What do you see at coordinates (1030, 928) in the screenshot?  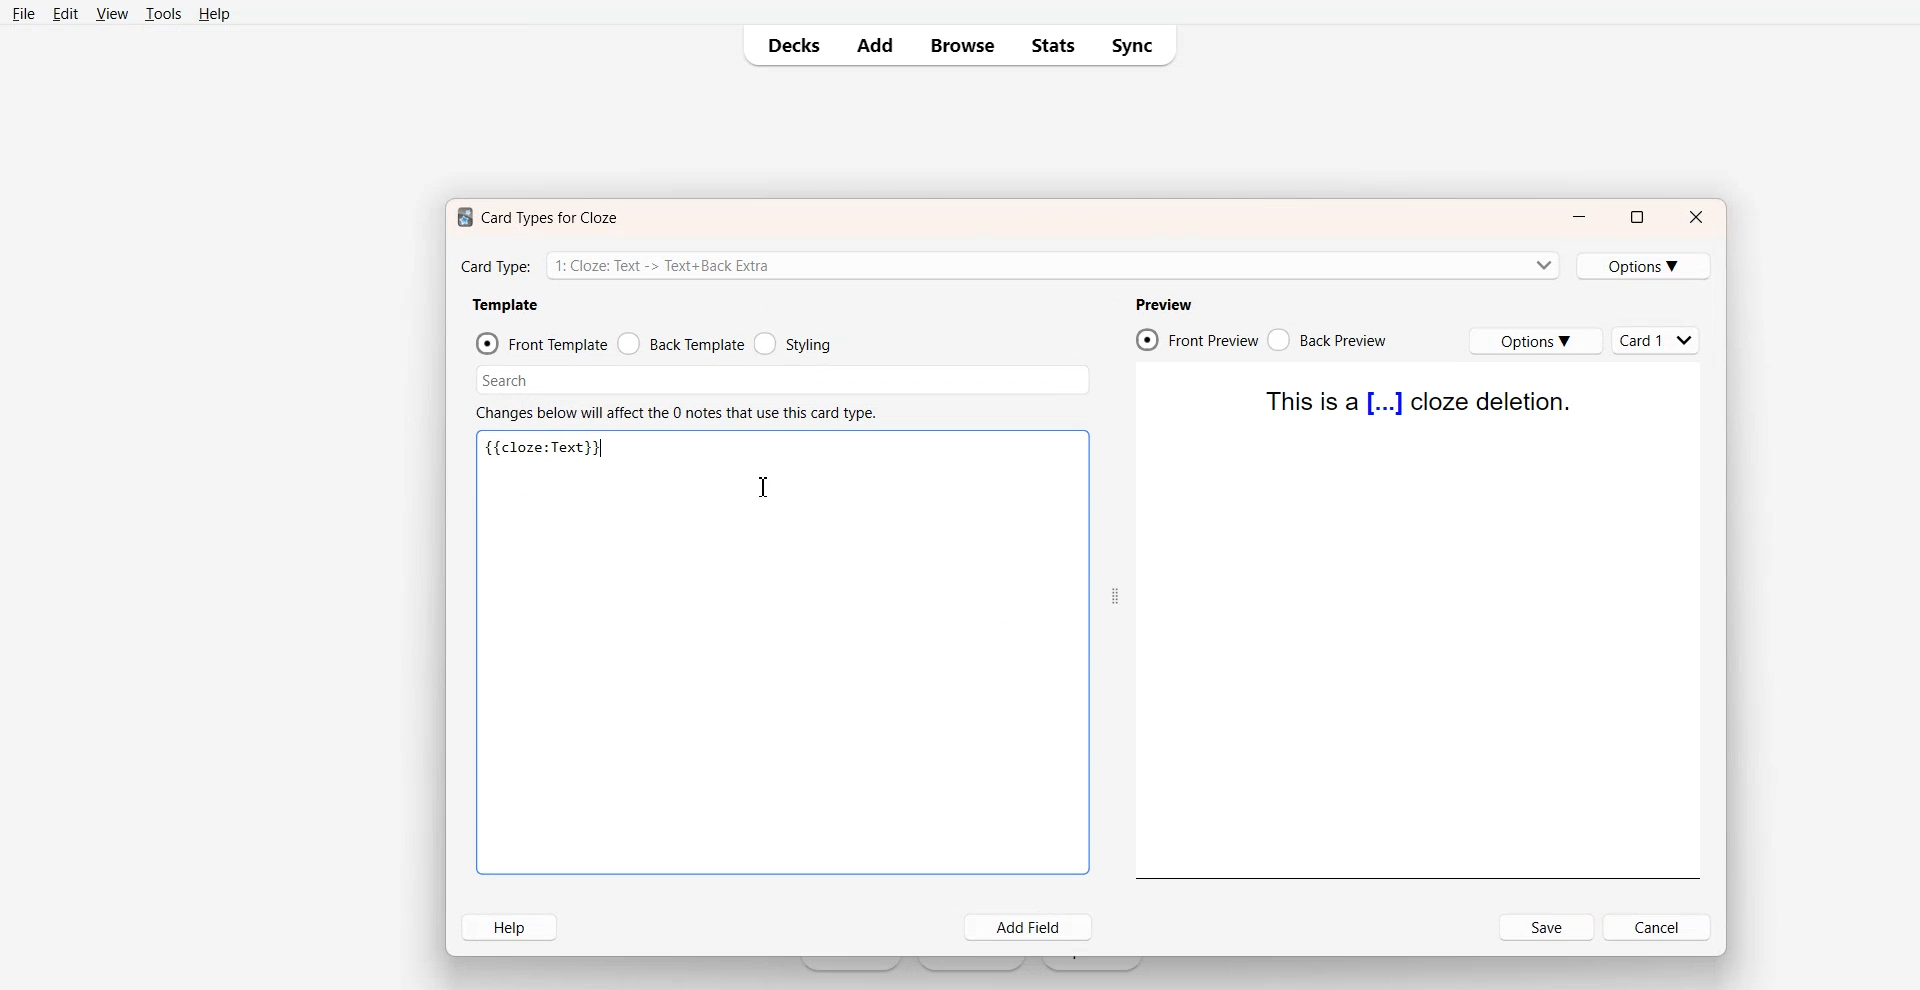 I see `Add Field` at bounding box center [1030, 928].